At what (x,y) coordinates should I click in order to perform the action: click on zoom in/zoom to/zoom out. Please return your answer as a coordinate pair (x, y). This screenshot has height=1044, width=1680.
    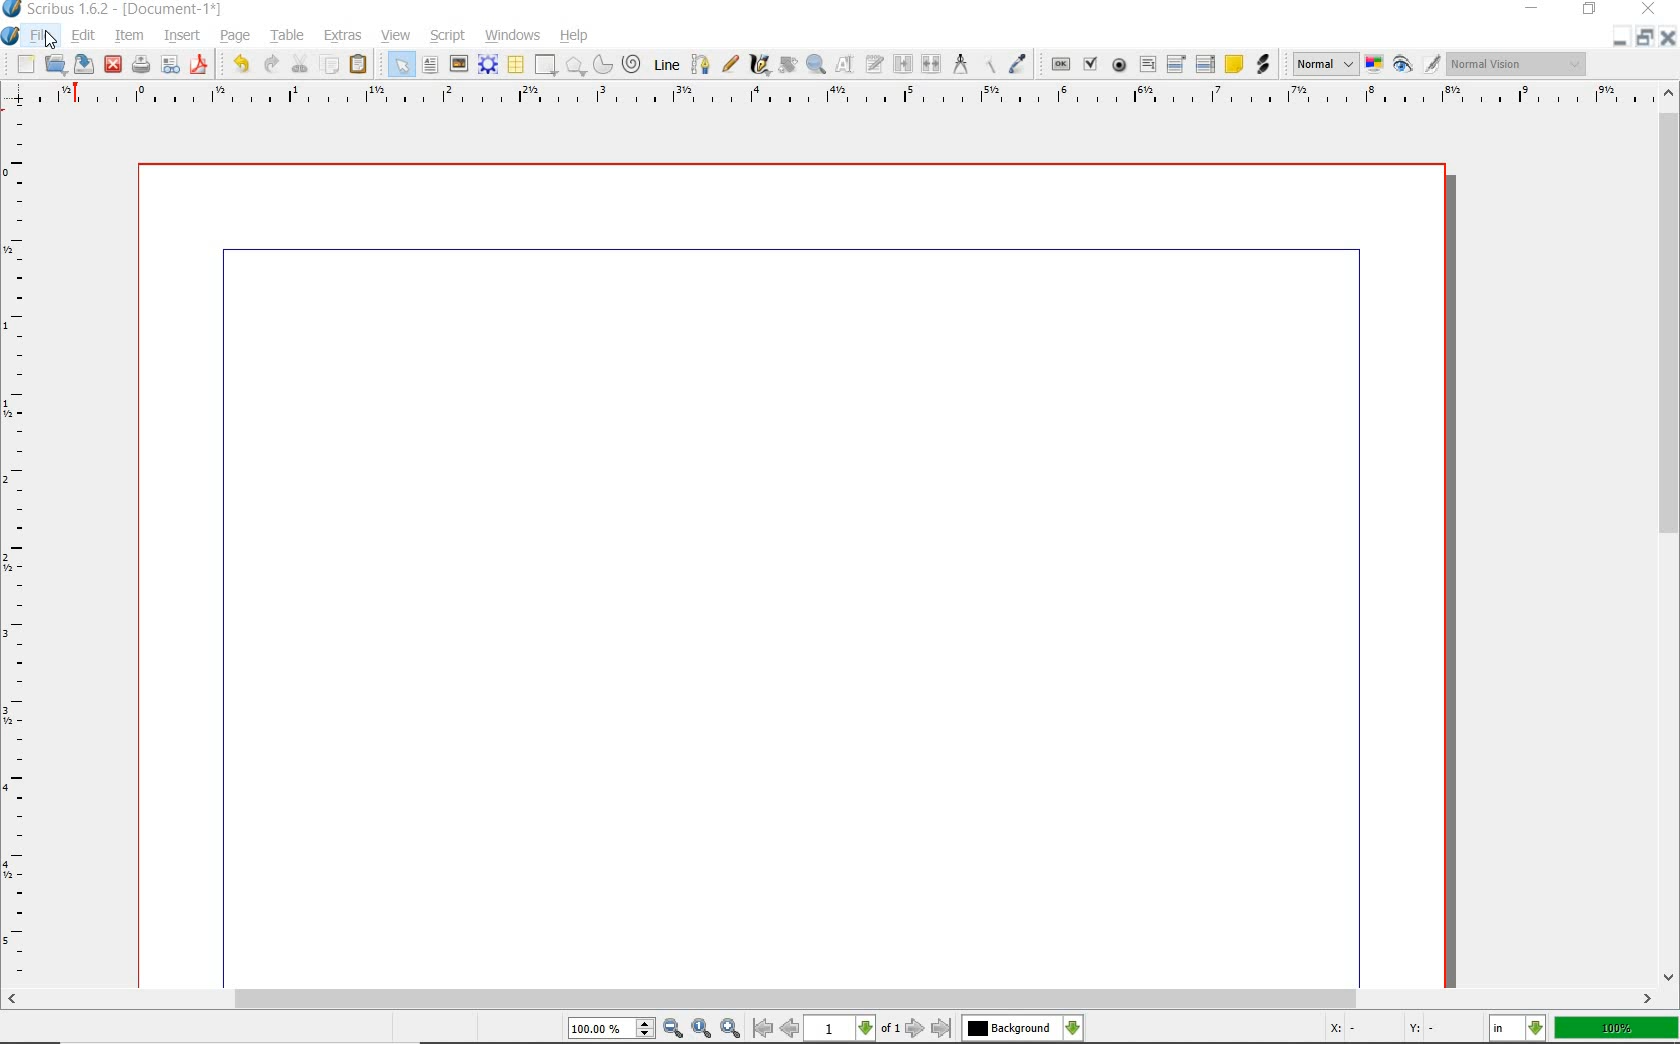
    Looking at the image, I should click on (657, 1029).